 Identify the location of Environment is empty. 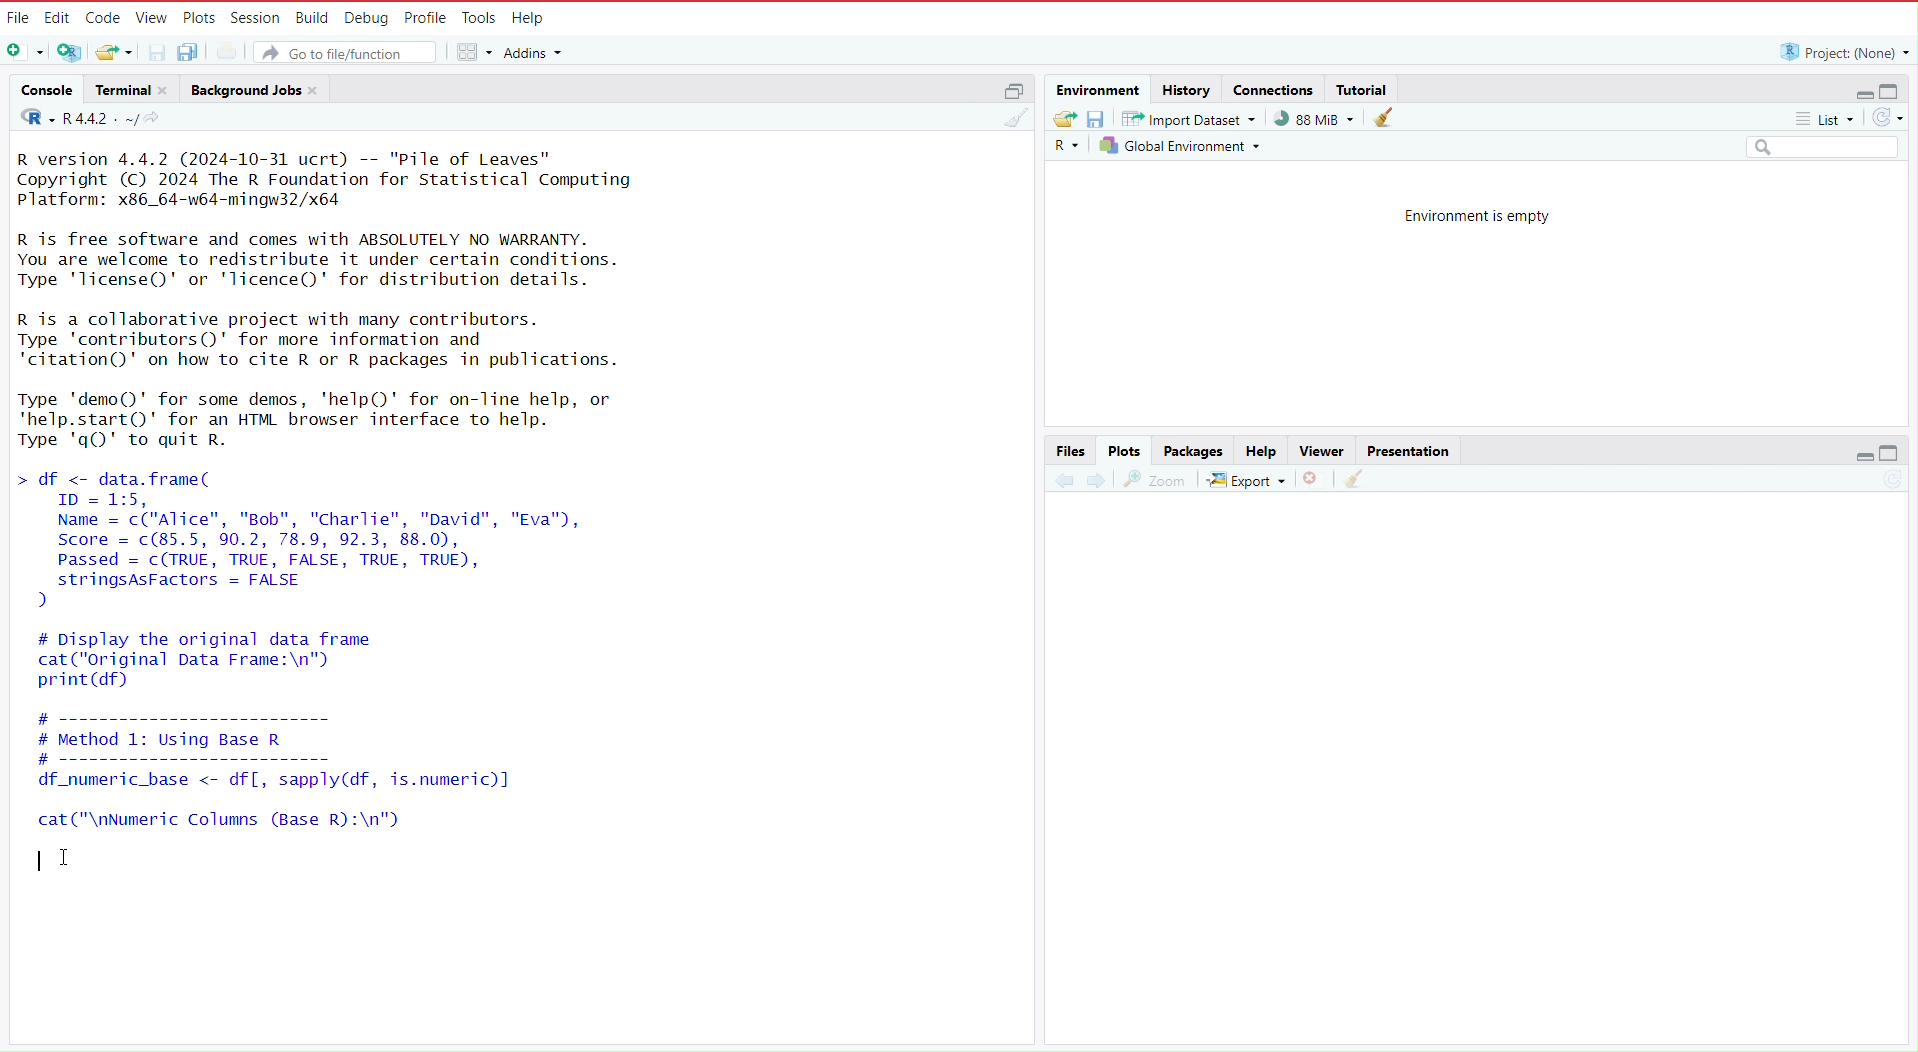
(1476, 219).